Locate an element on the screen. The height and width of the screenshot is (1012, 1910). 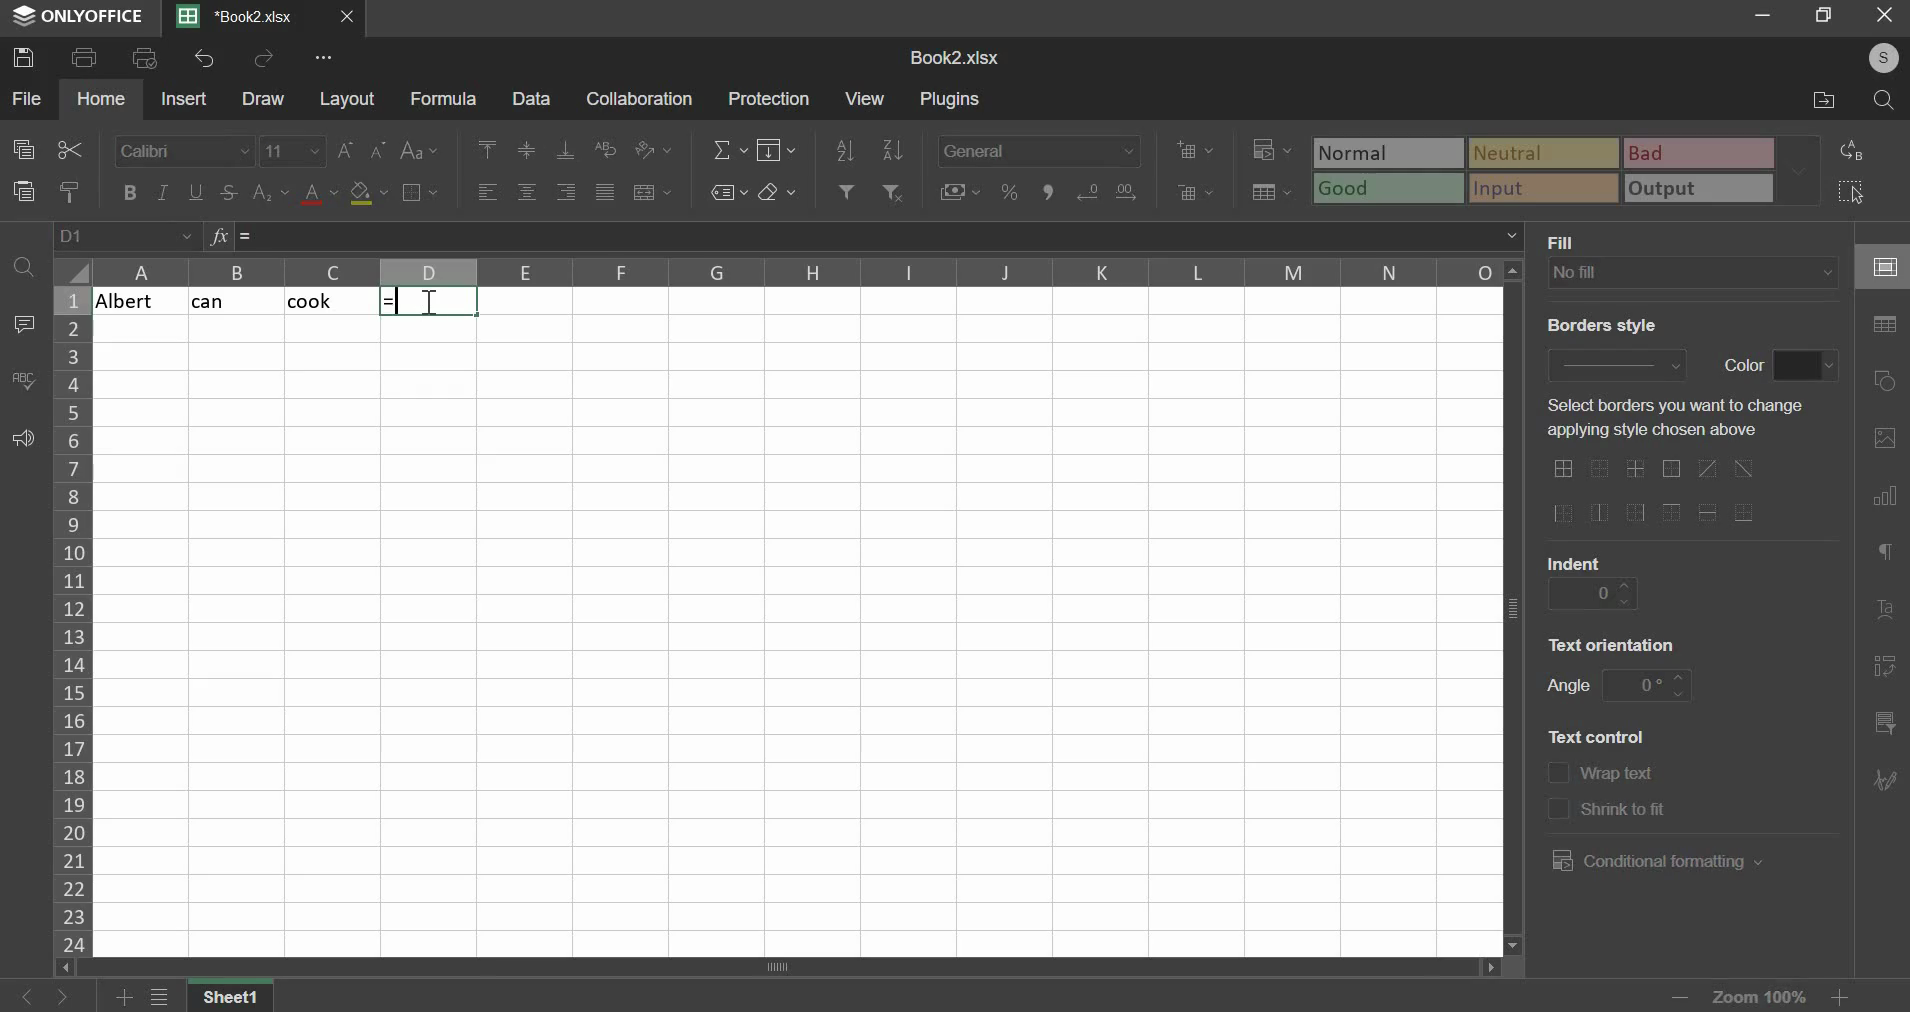
draw is located at coordinates (264, 100).